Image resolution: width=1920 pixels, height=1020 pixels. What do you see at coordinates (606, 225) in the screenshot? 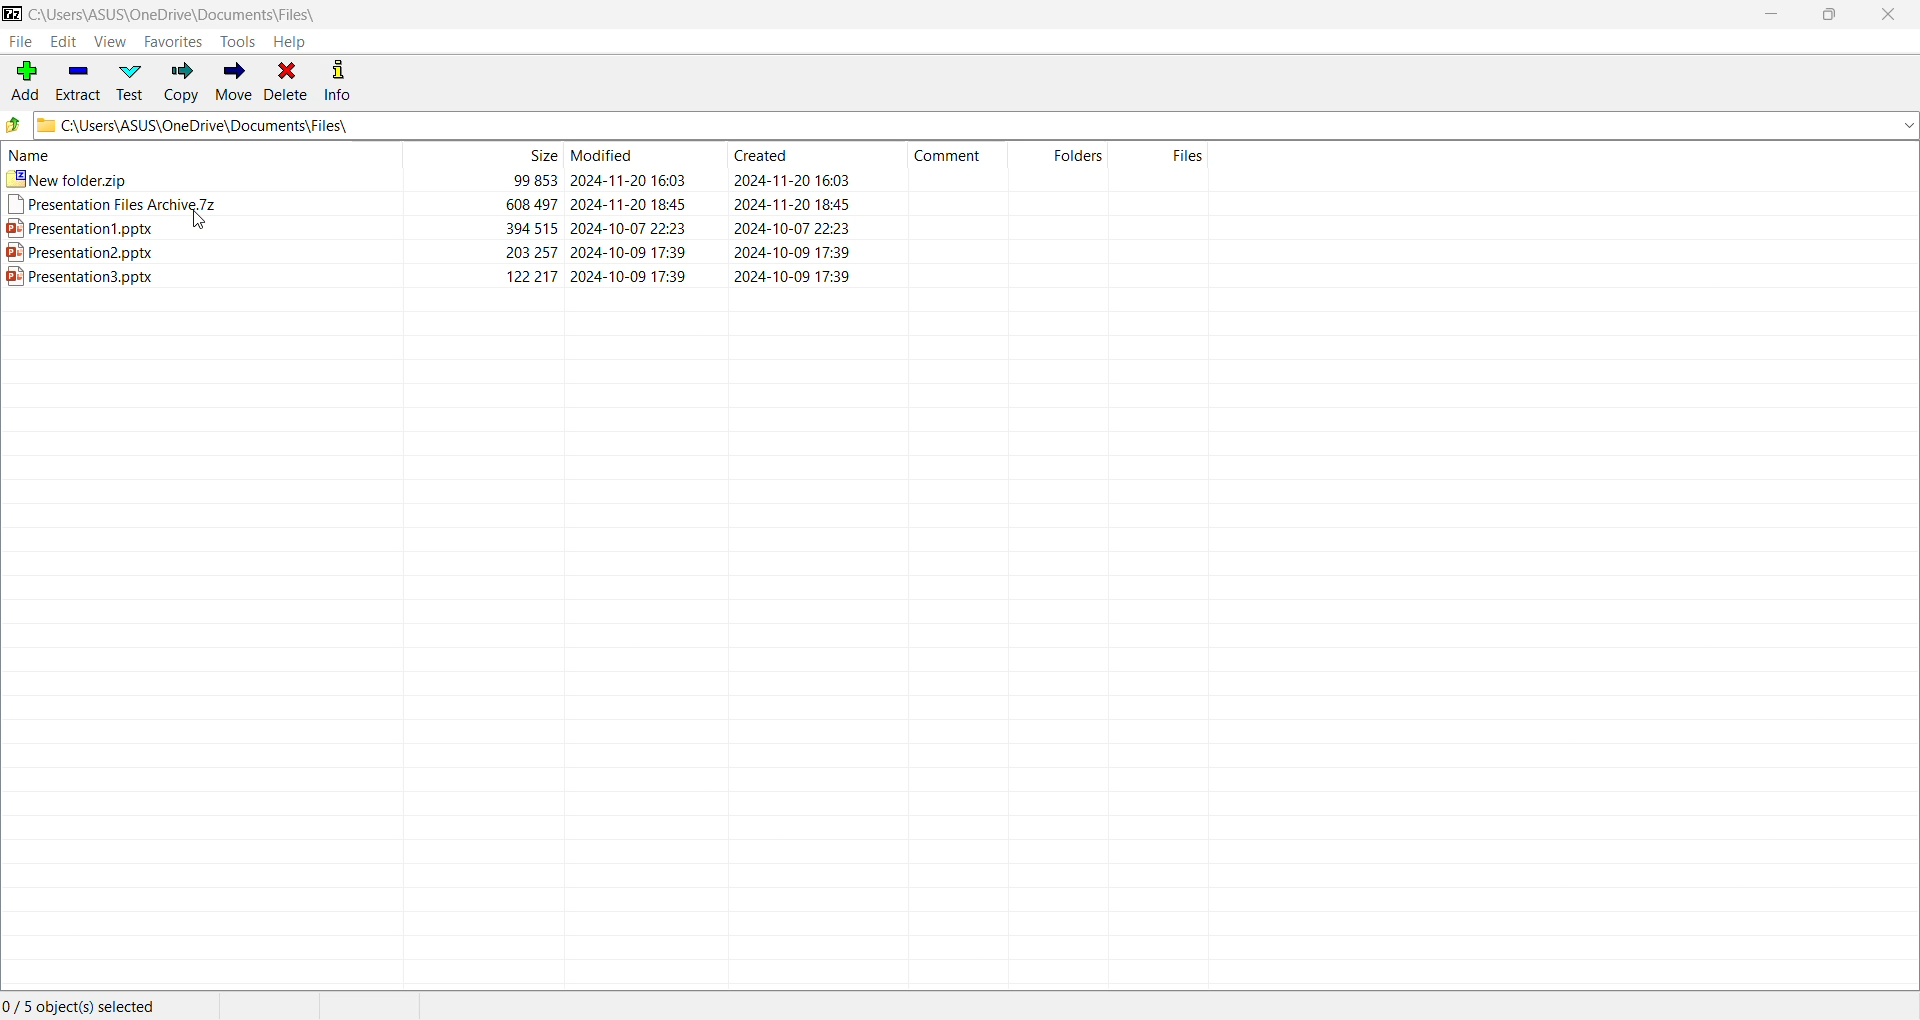
I see `ppt1` at bounding box center [606, 225].